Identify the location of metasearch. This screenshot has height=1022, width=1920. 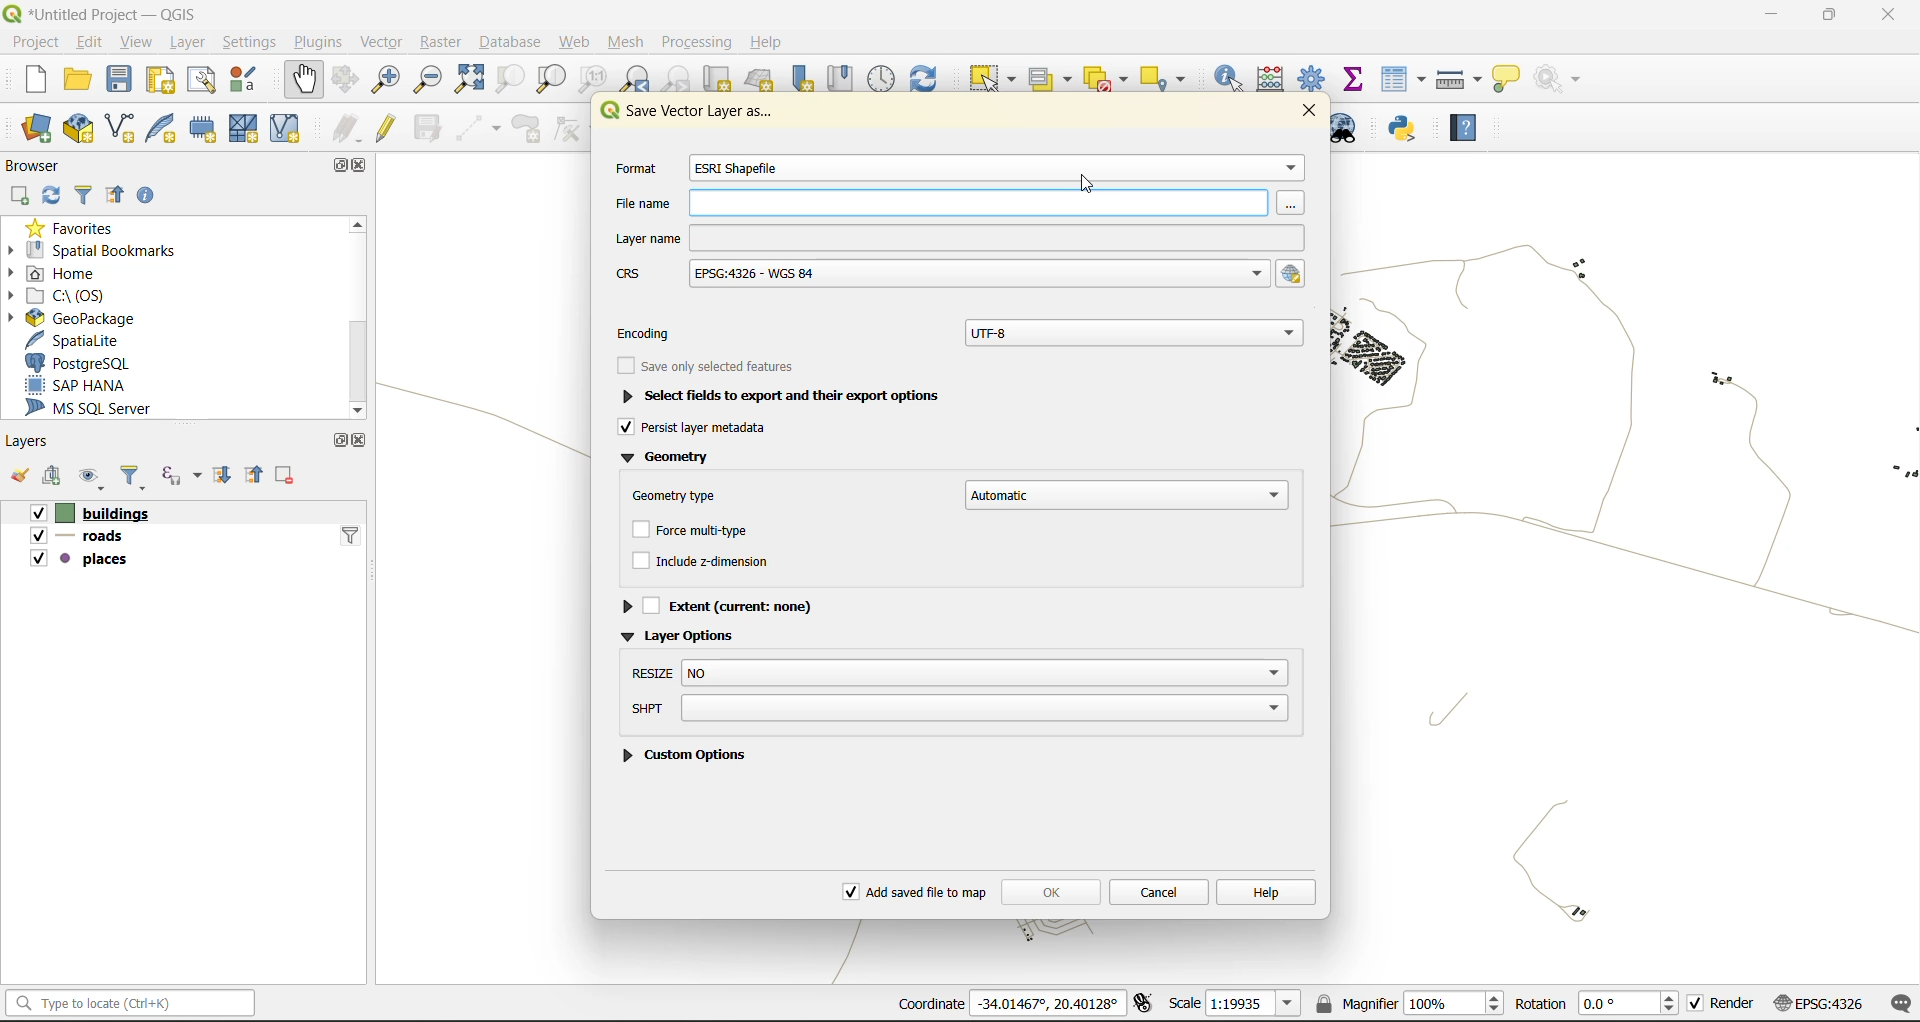
(1351, 129).